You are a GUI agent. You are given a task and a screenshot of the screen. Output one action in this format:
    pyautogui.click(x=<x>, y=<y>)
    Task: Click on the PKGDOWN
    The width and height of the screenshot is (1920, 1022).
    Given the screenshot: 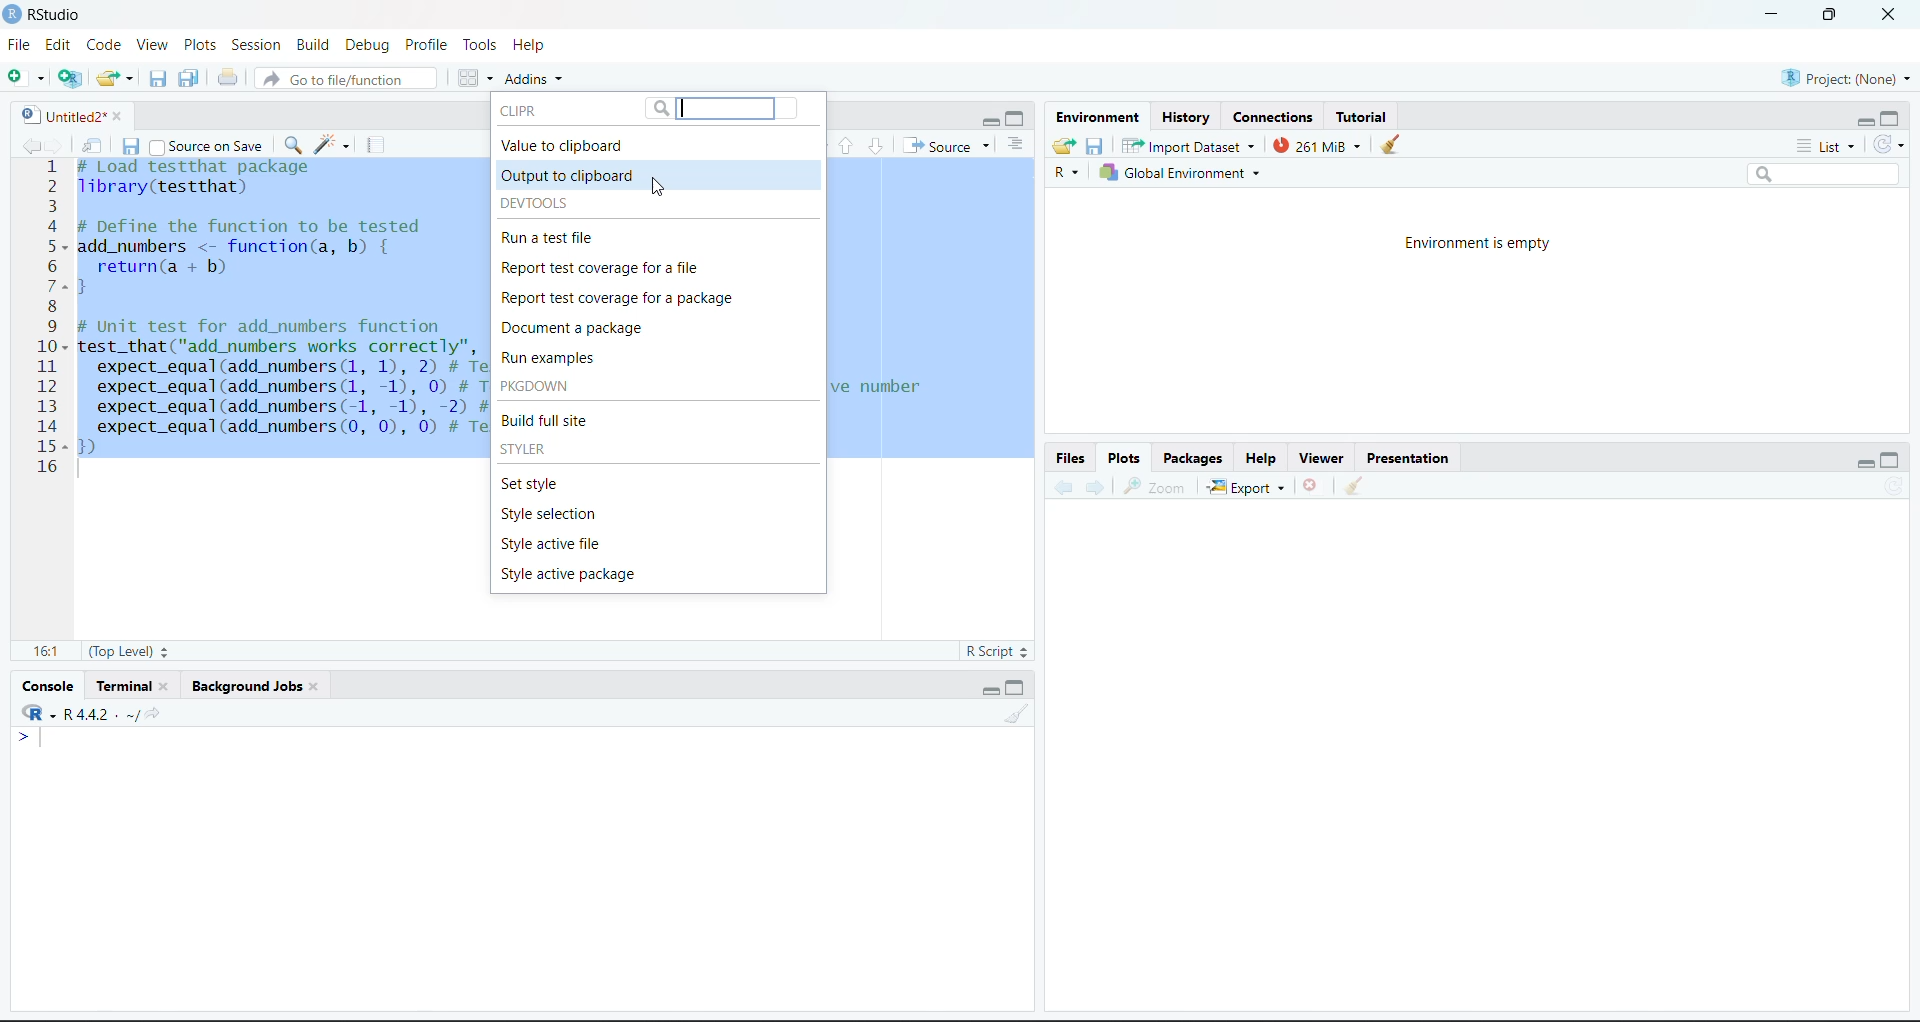 What is the action you would take?
    pyautogui.click(x=537, y=387)
    